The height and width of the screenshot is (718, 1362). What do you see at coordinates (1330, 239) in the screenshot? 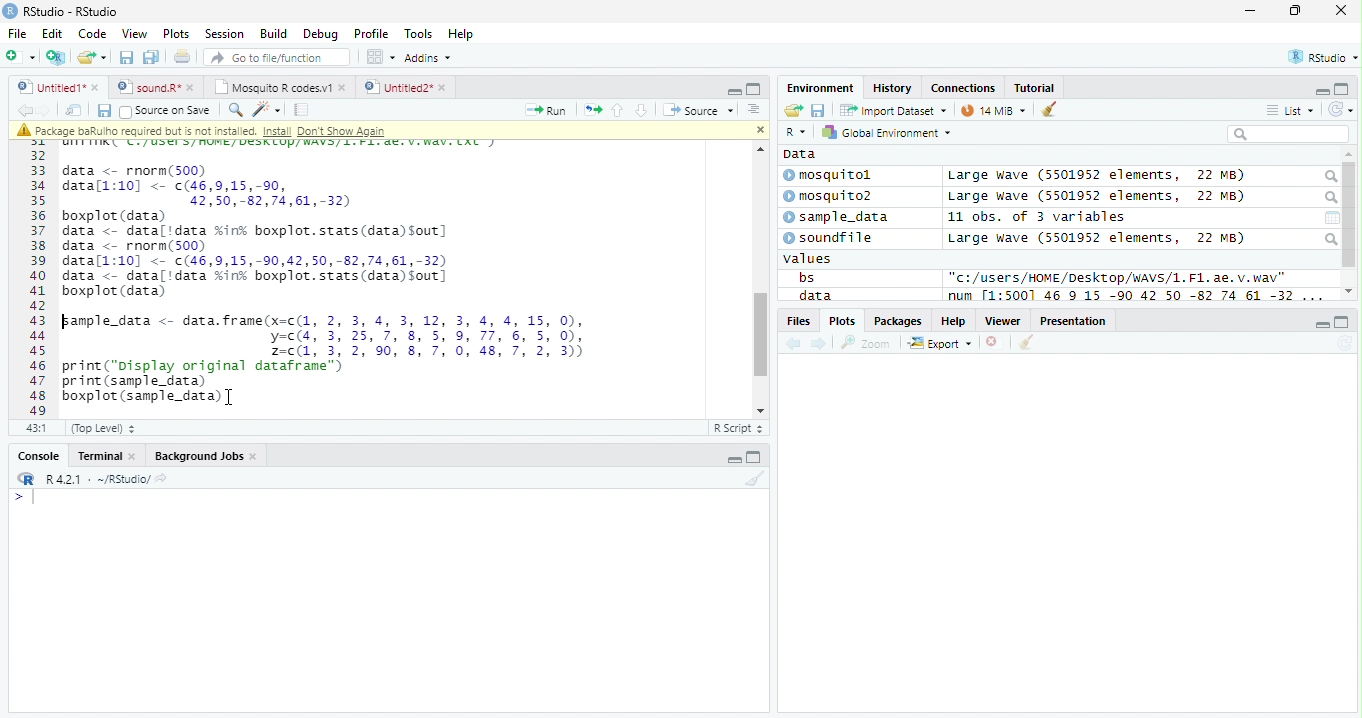
I see `search` at bounding box center [1330, 239].